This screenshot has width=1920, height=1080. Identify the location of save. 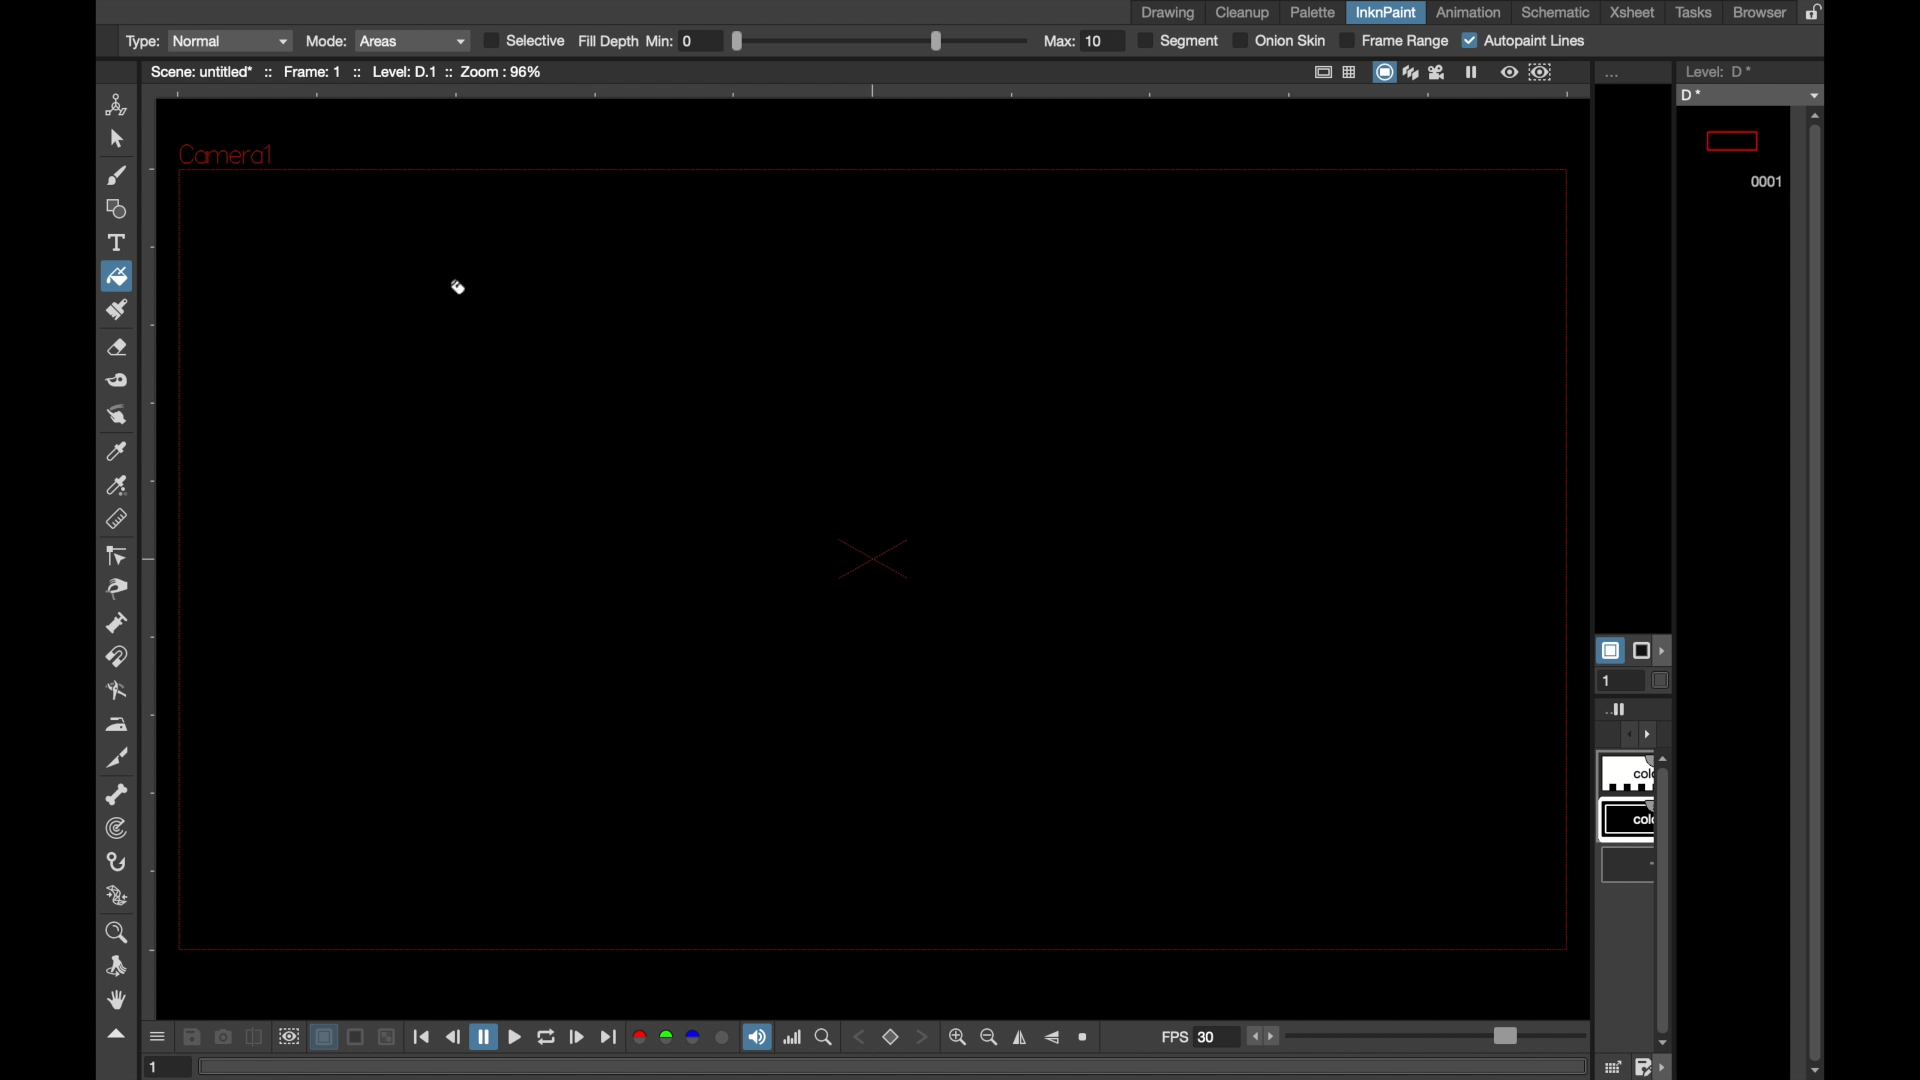
(193, 1037).